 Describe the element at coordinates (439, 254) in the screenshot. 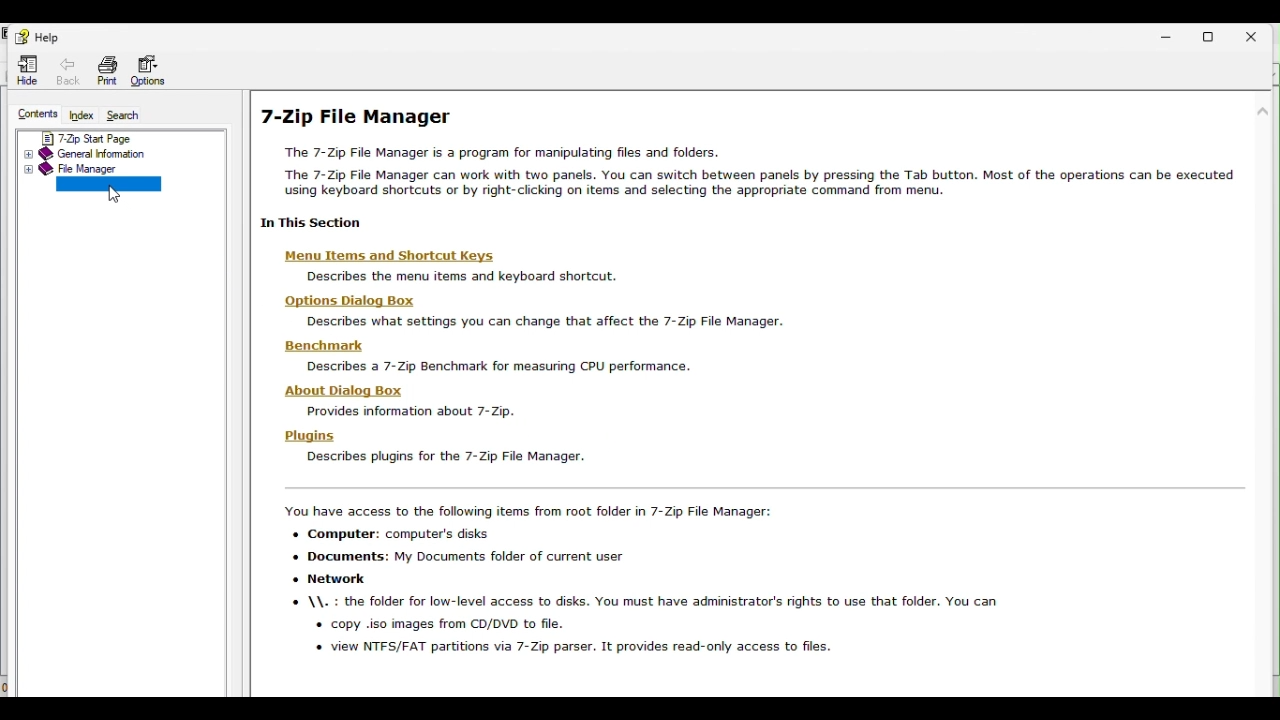

I see `menu items and shortcut keys` at that location.